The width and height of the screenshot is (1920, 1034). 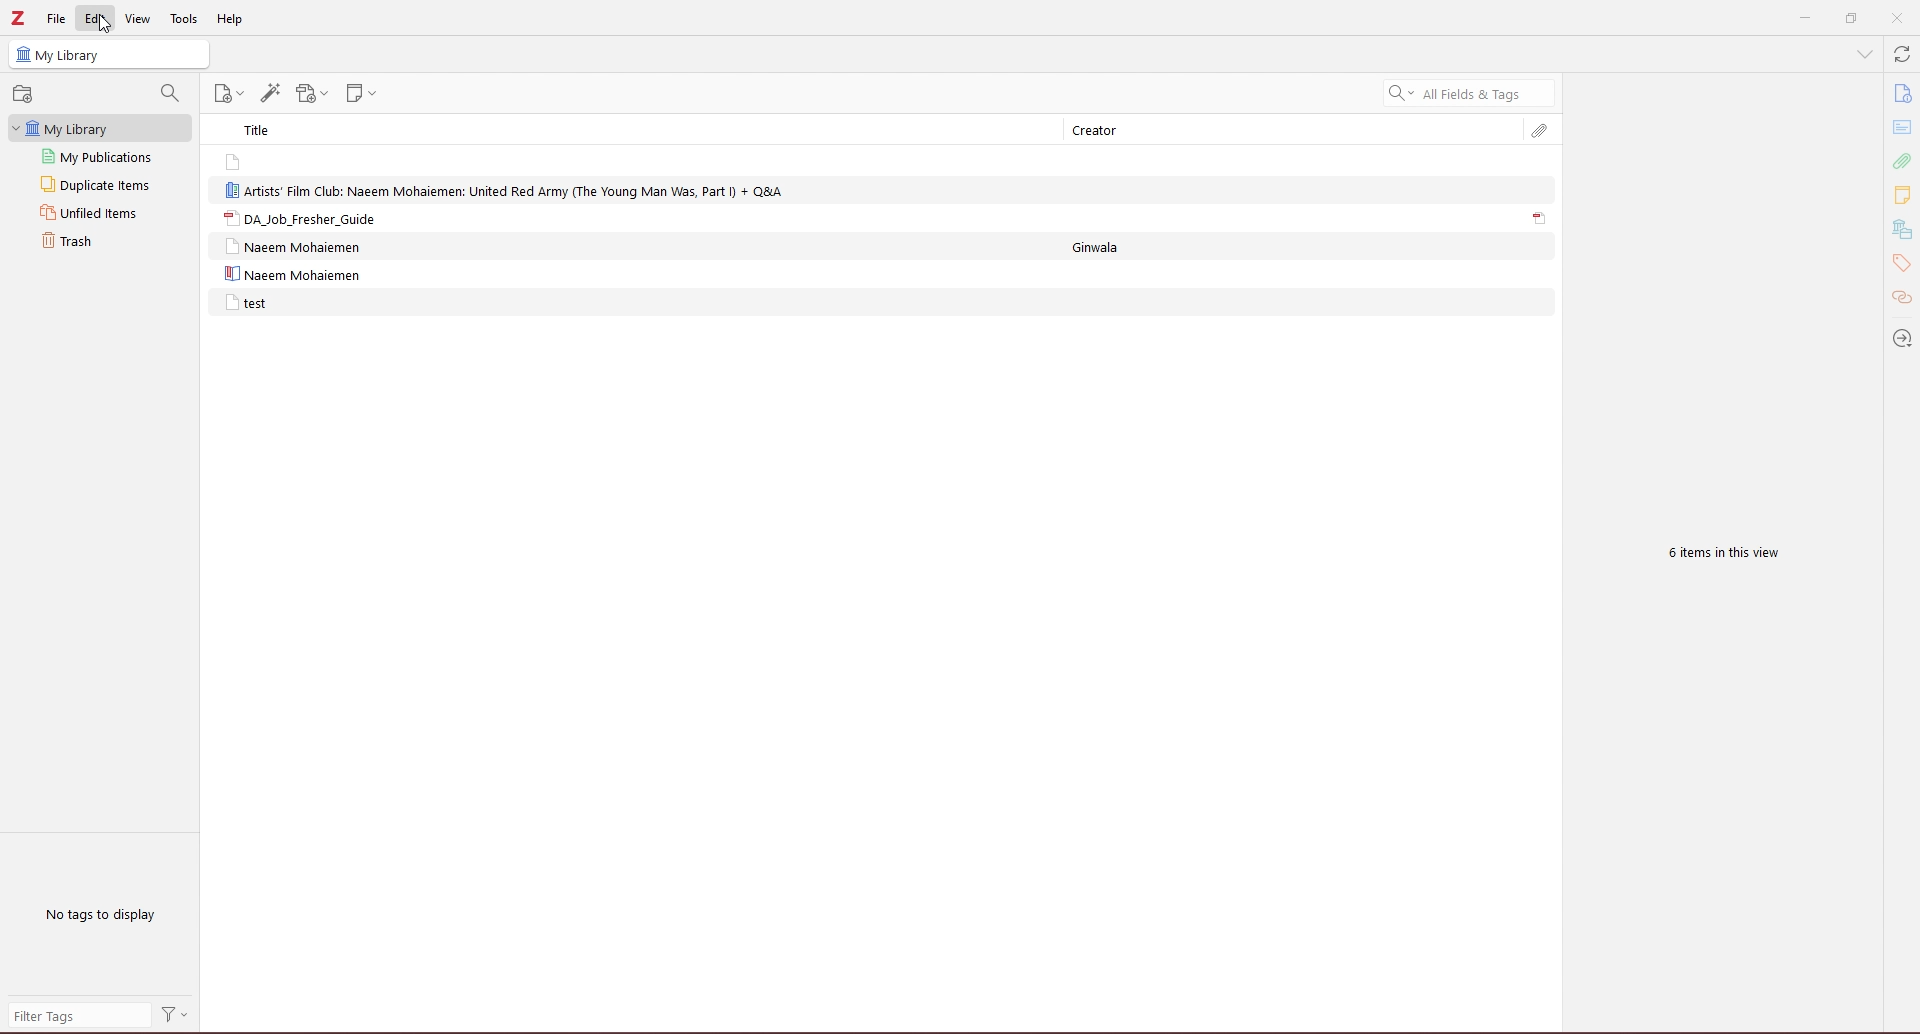 What do you see at coordinates (1902, 55) in the screenshot?
I see `sync to zotero.org` at bounding box center [1902, 55].